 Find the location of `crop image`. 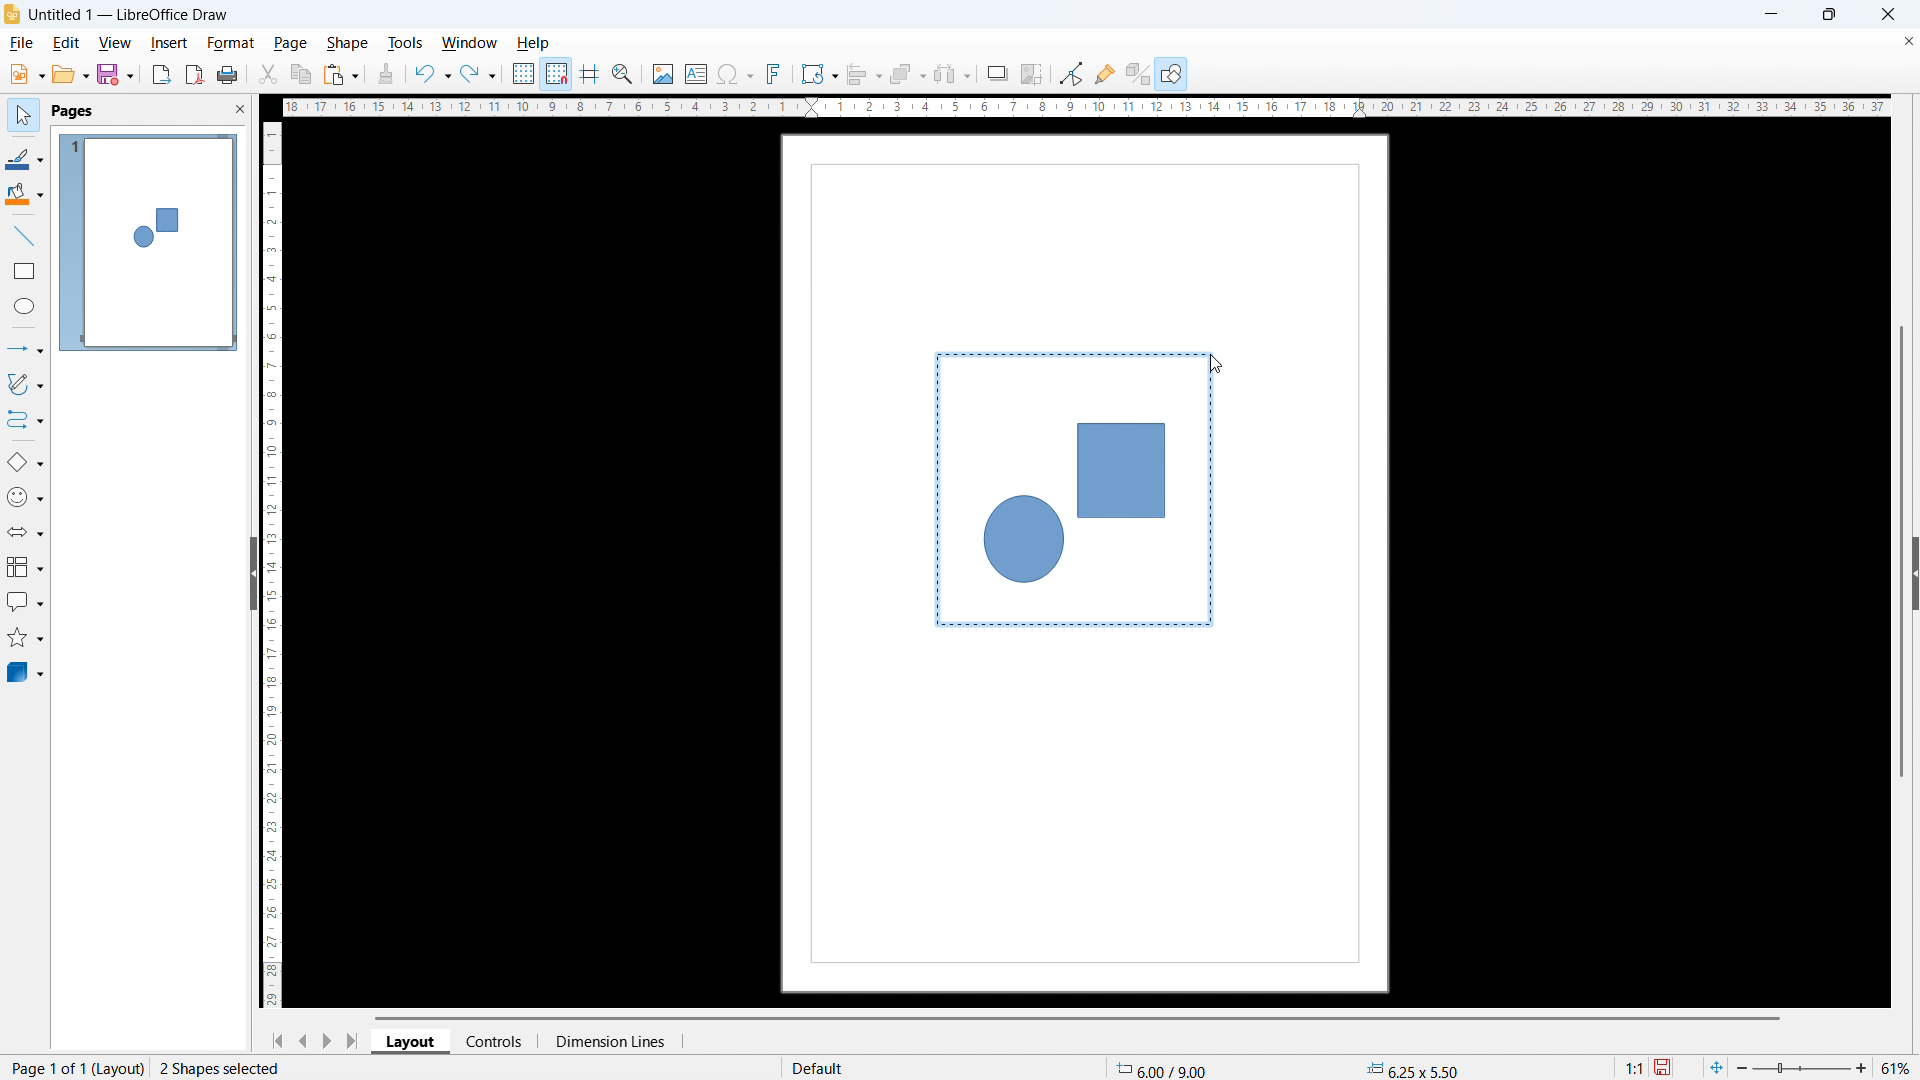

crop image is located at coordinates (1034, 73).